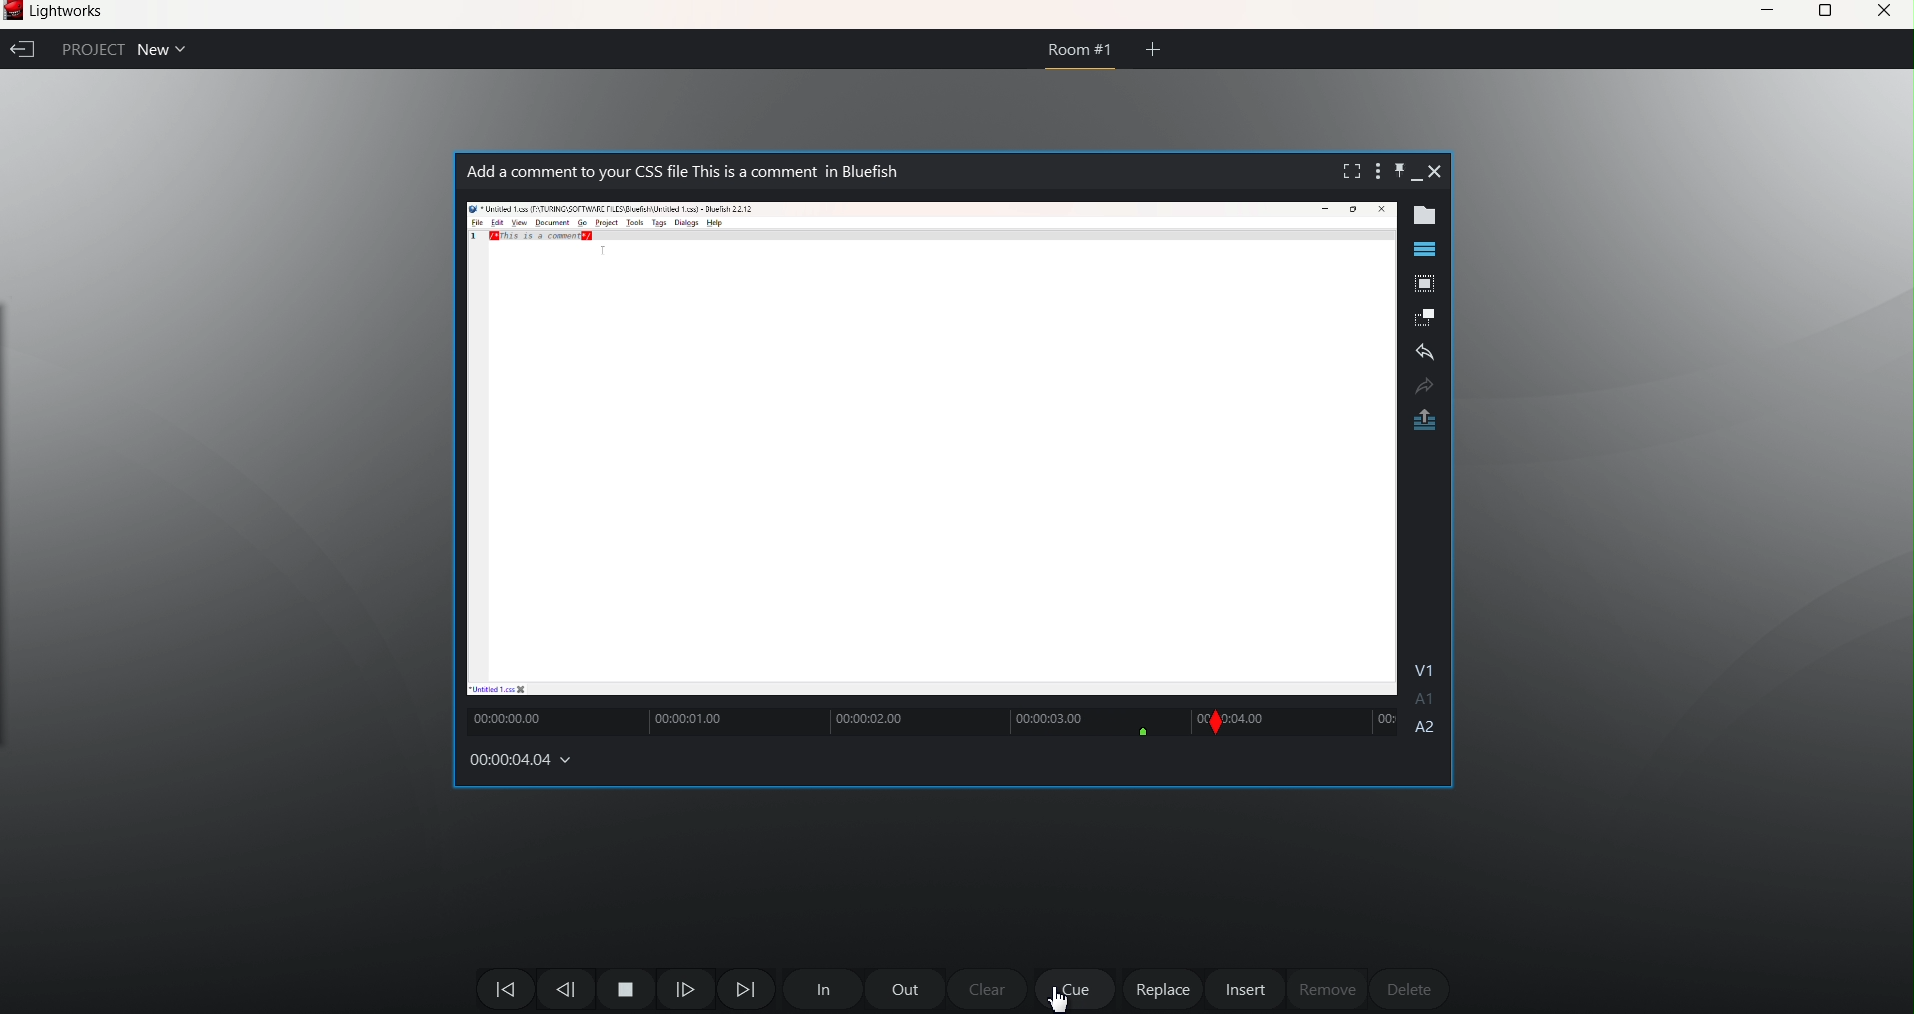  What do you see at coordinates (1437, 171) in the screenshot?
I see `close clip` at bounding box center [1437, 171].